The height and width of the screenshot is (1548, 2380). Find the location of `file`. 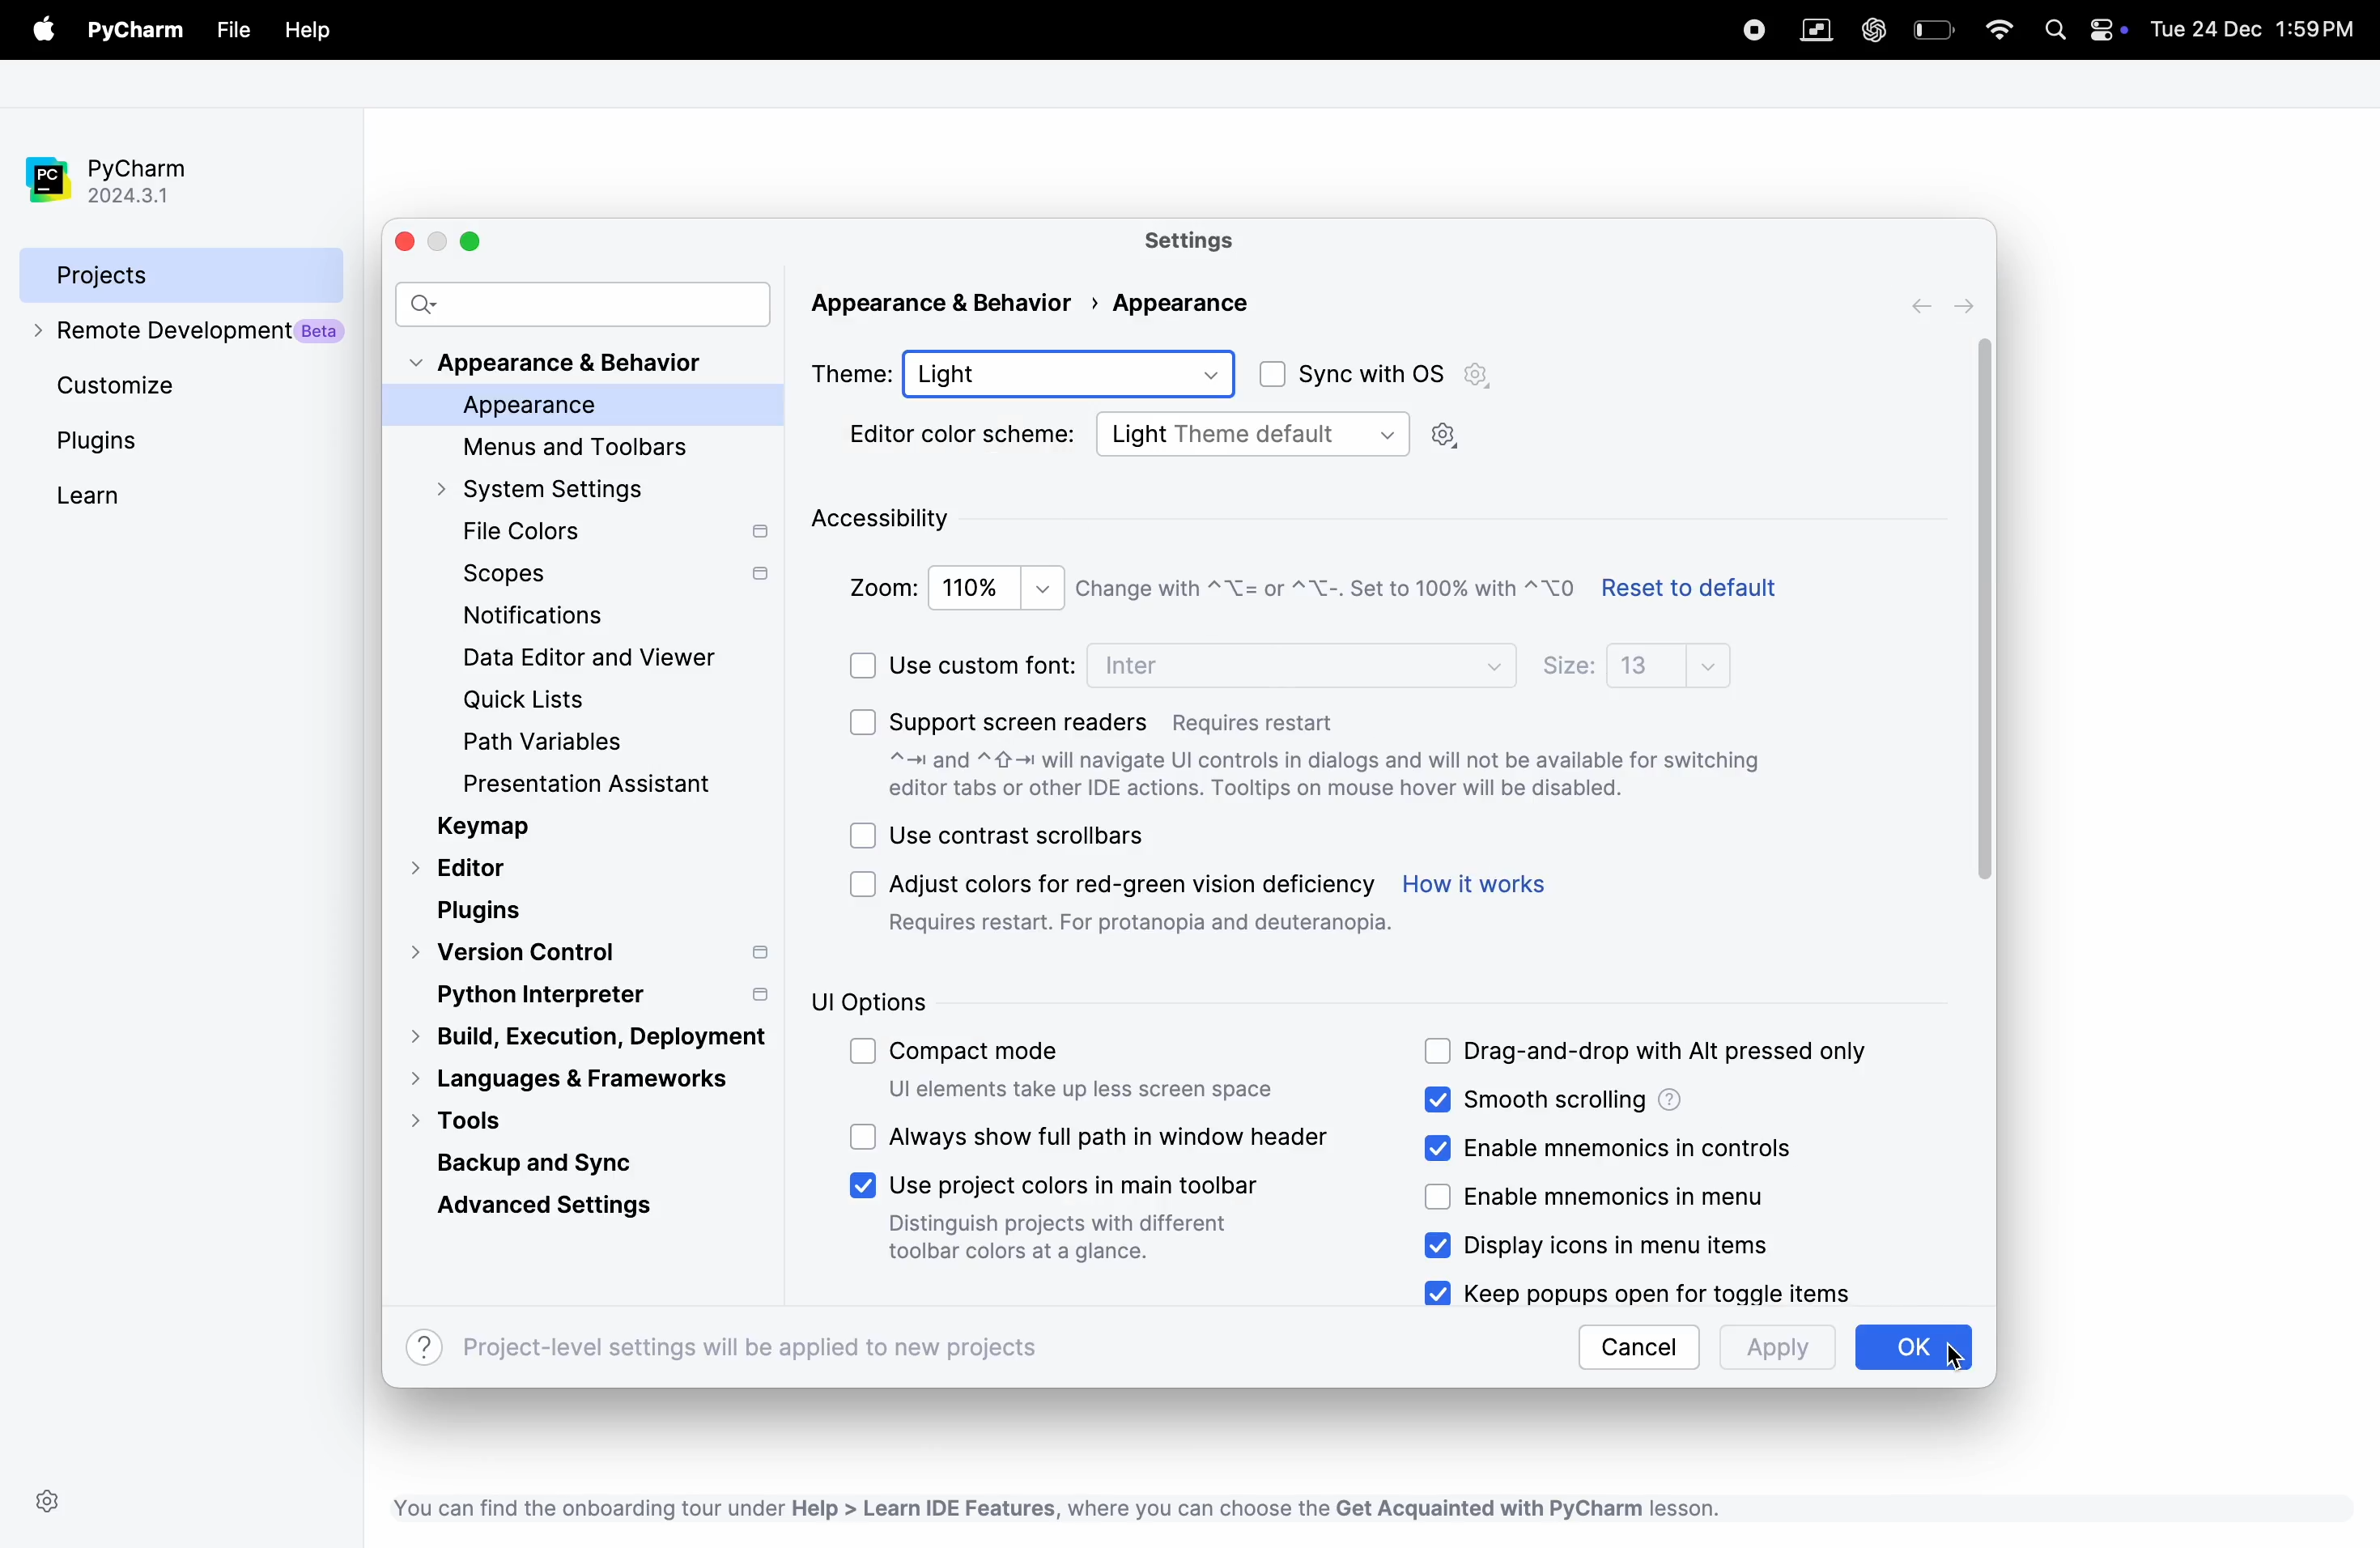

file is located at coordinates (234, 30).